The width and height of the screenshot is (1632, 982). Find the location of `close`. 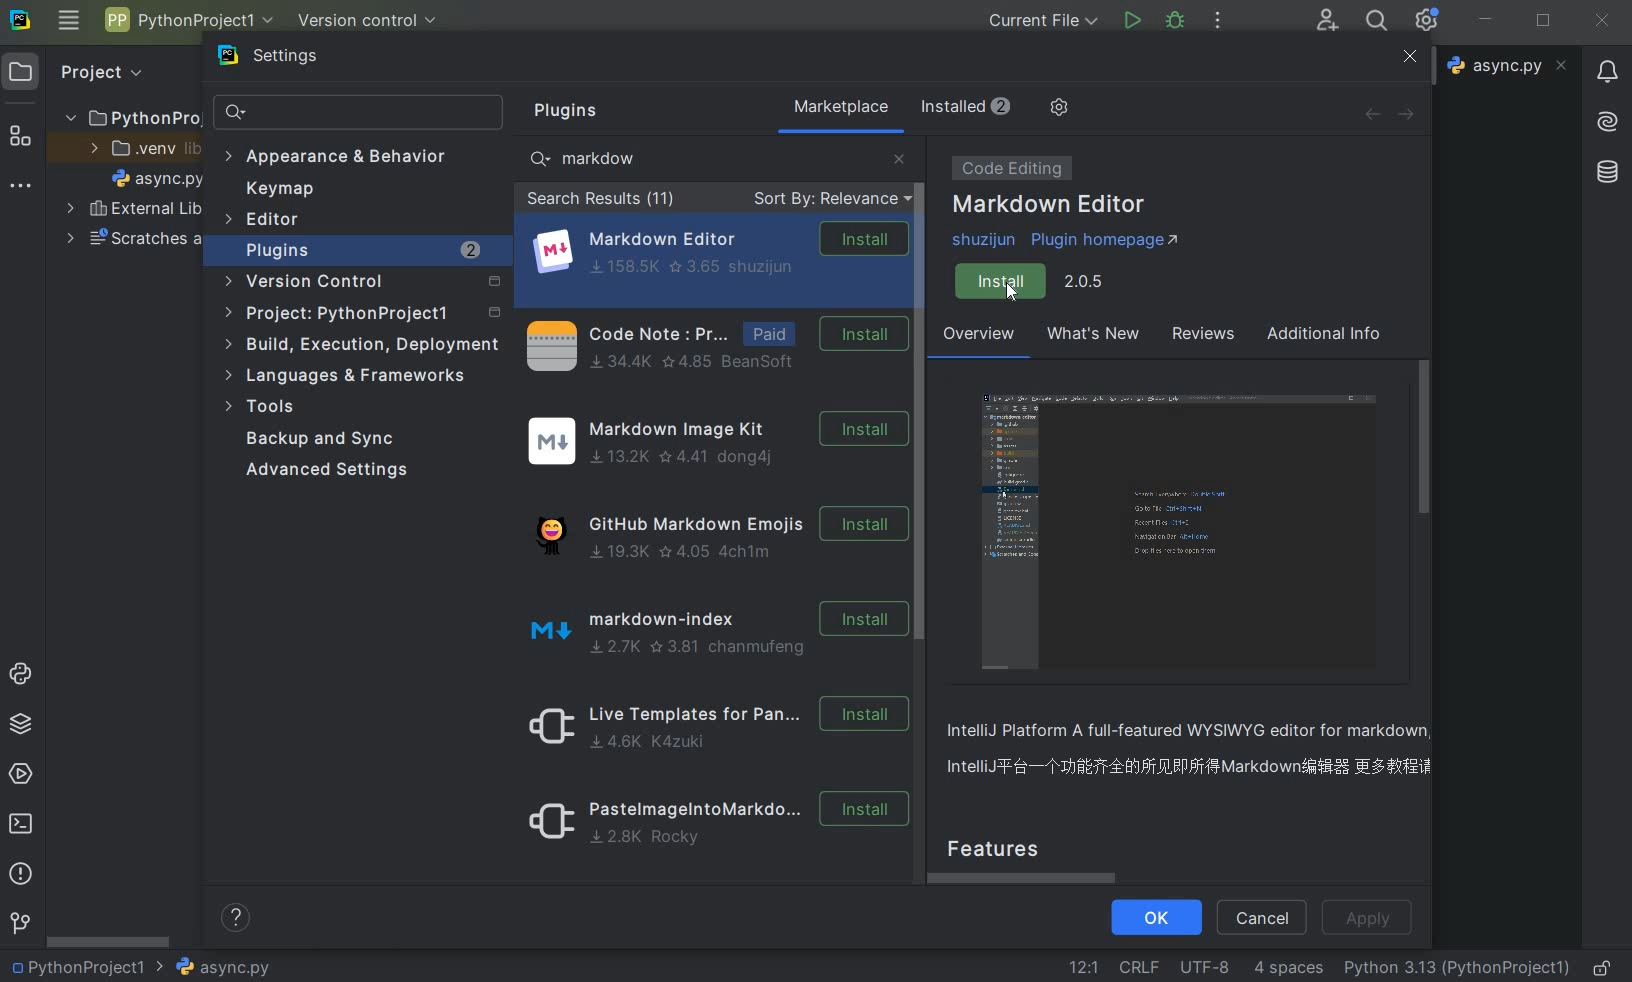

close is located at coordinates (899, 157).